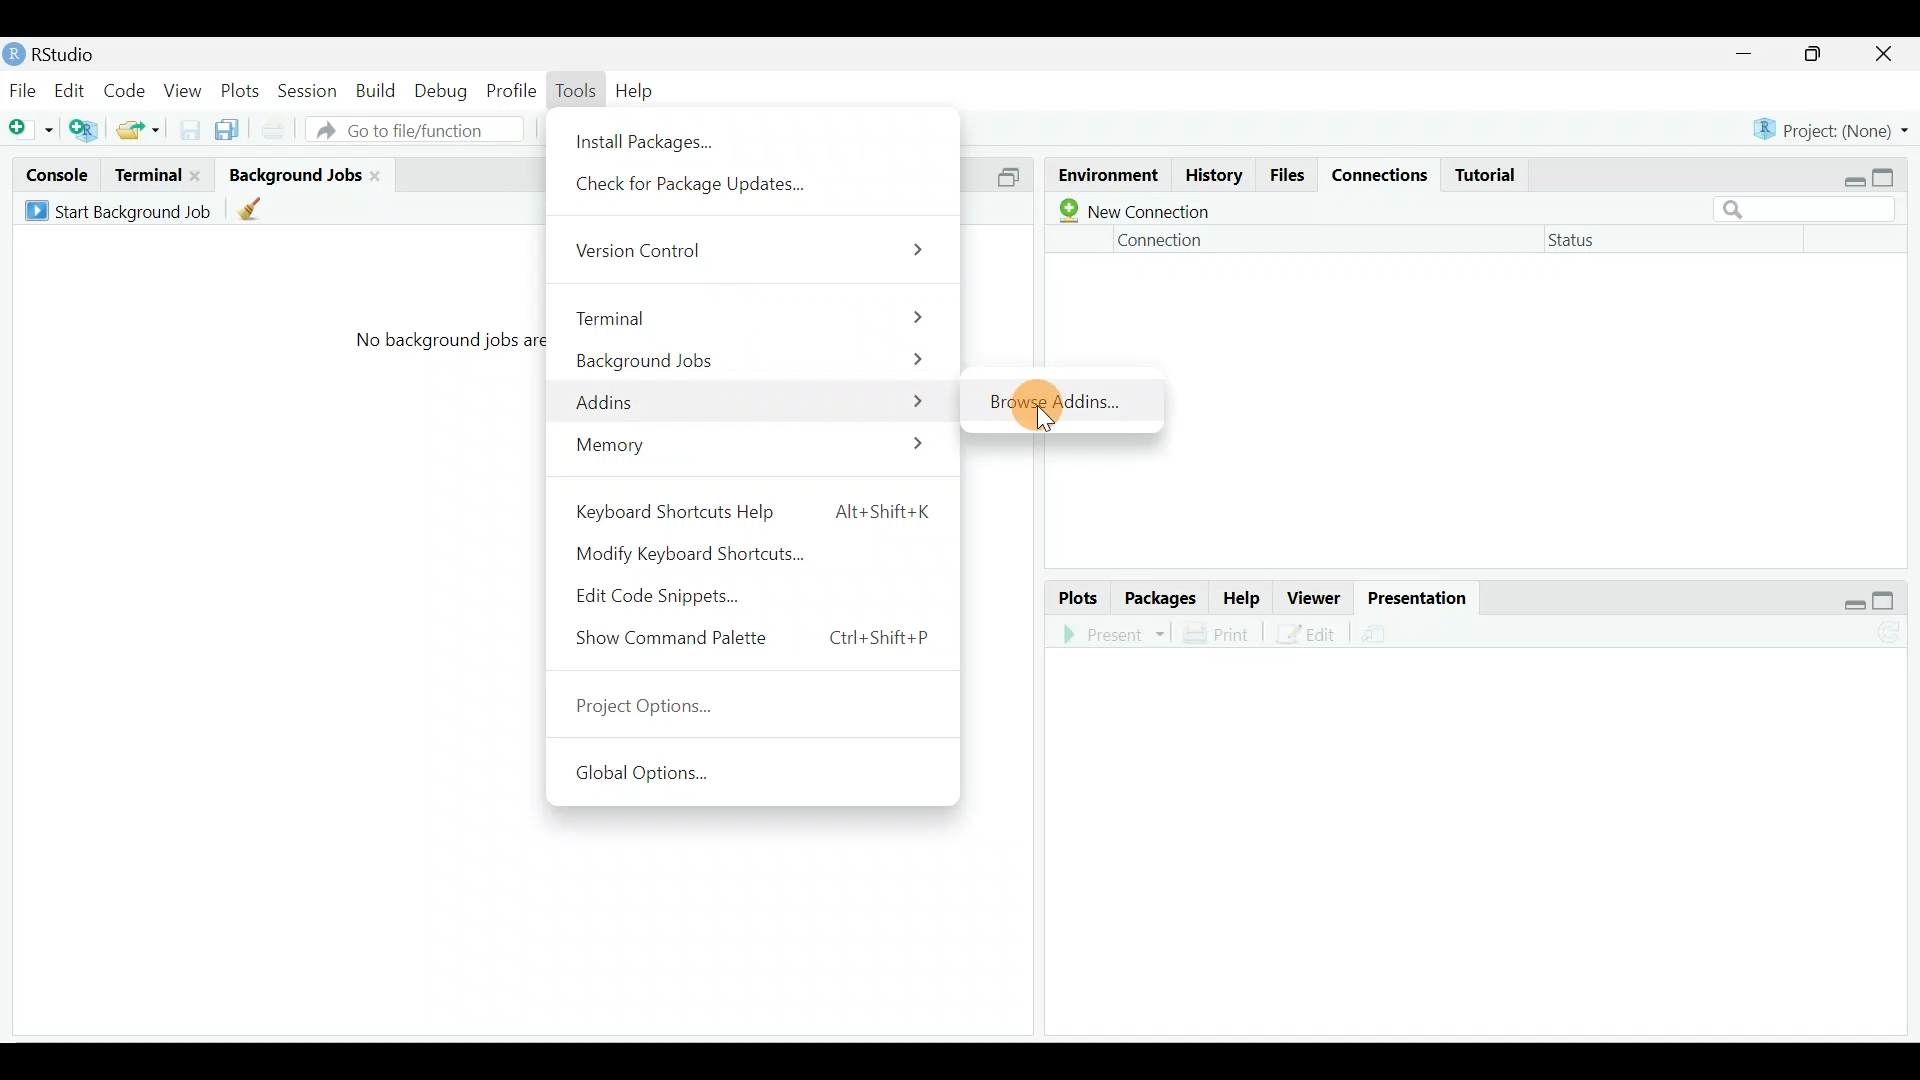 This screenshot has height=1080, width=1920. What do you see at coordinates (1109, 171) in the screenshot?
I see `Environment` at bounding box center [1109, 171].